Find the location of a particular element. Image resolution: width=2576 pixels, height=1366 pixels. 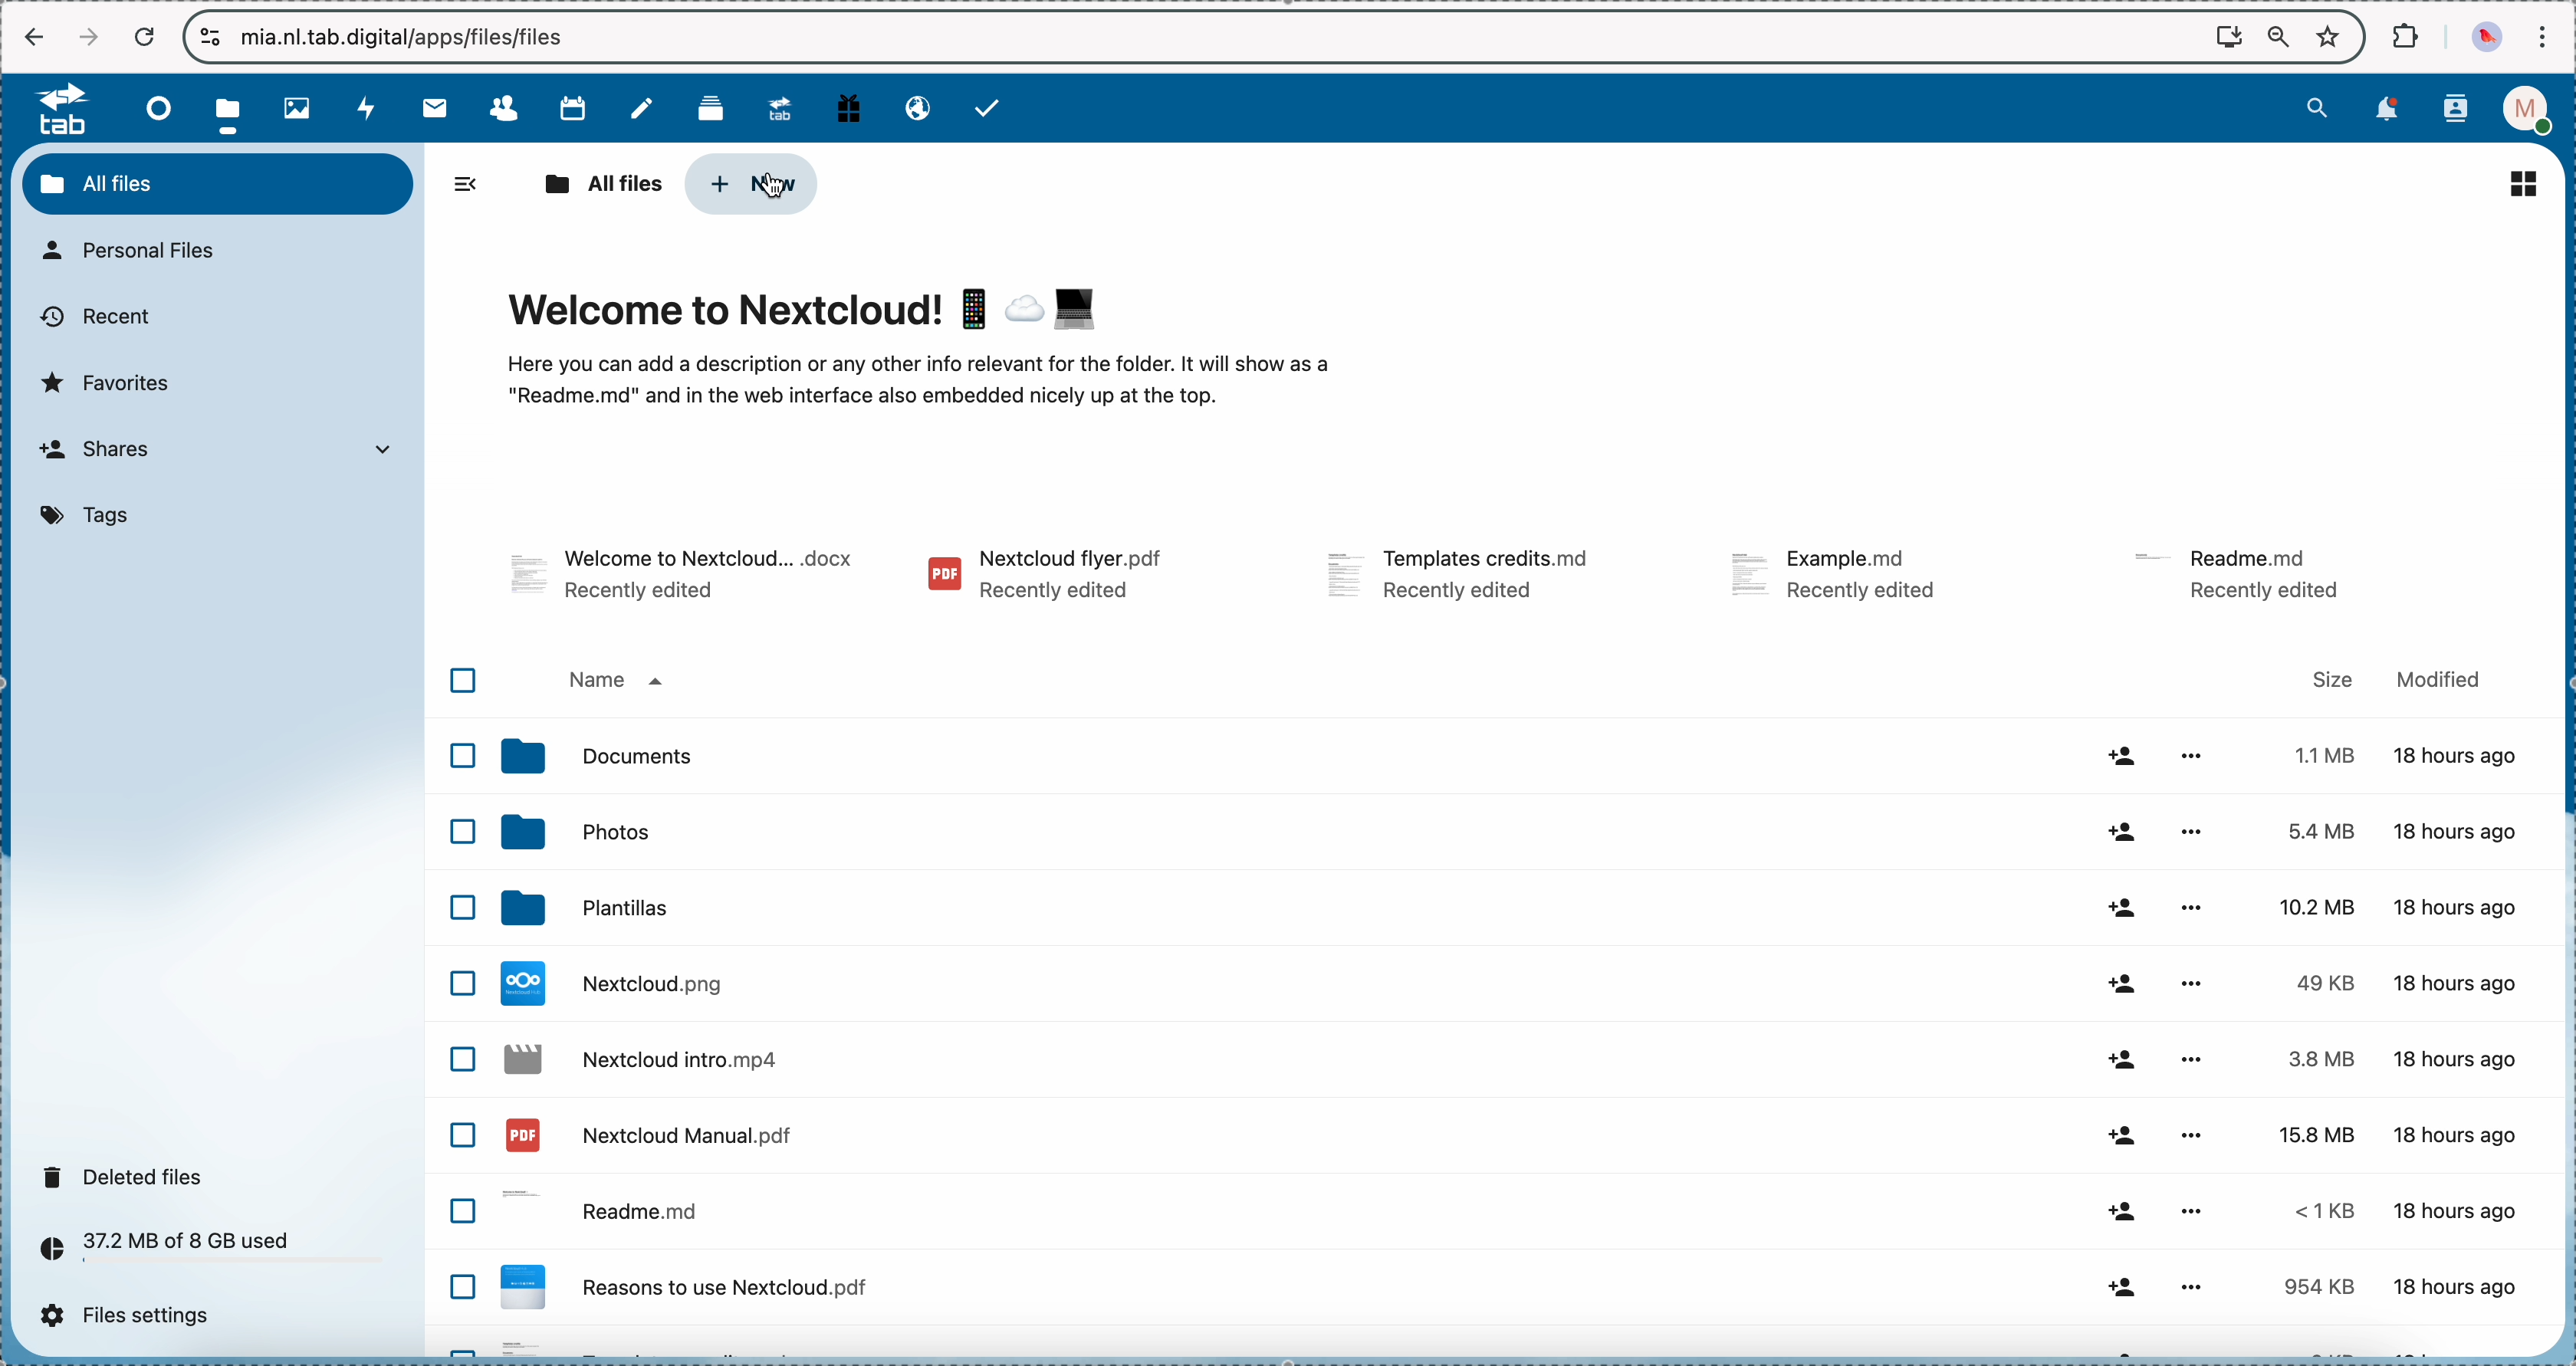

file is located at coordinates (1497, 1347).